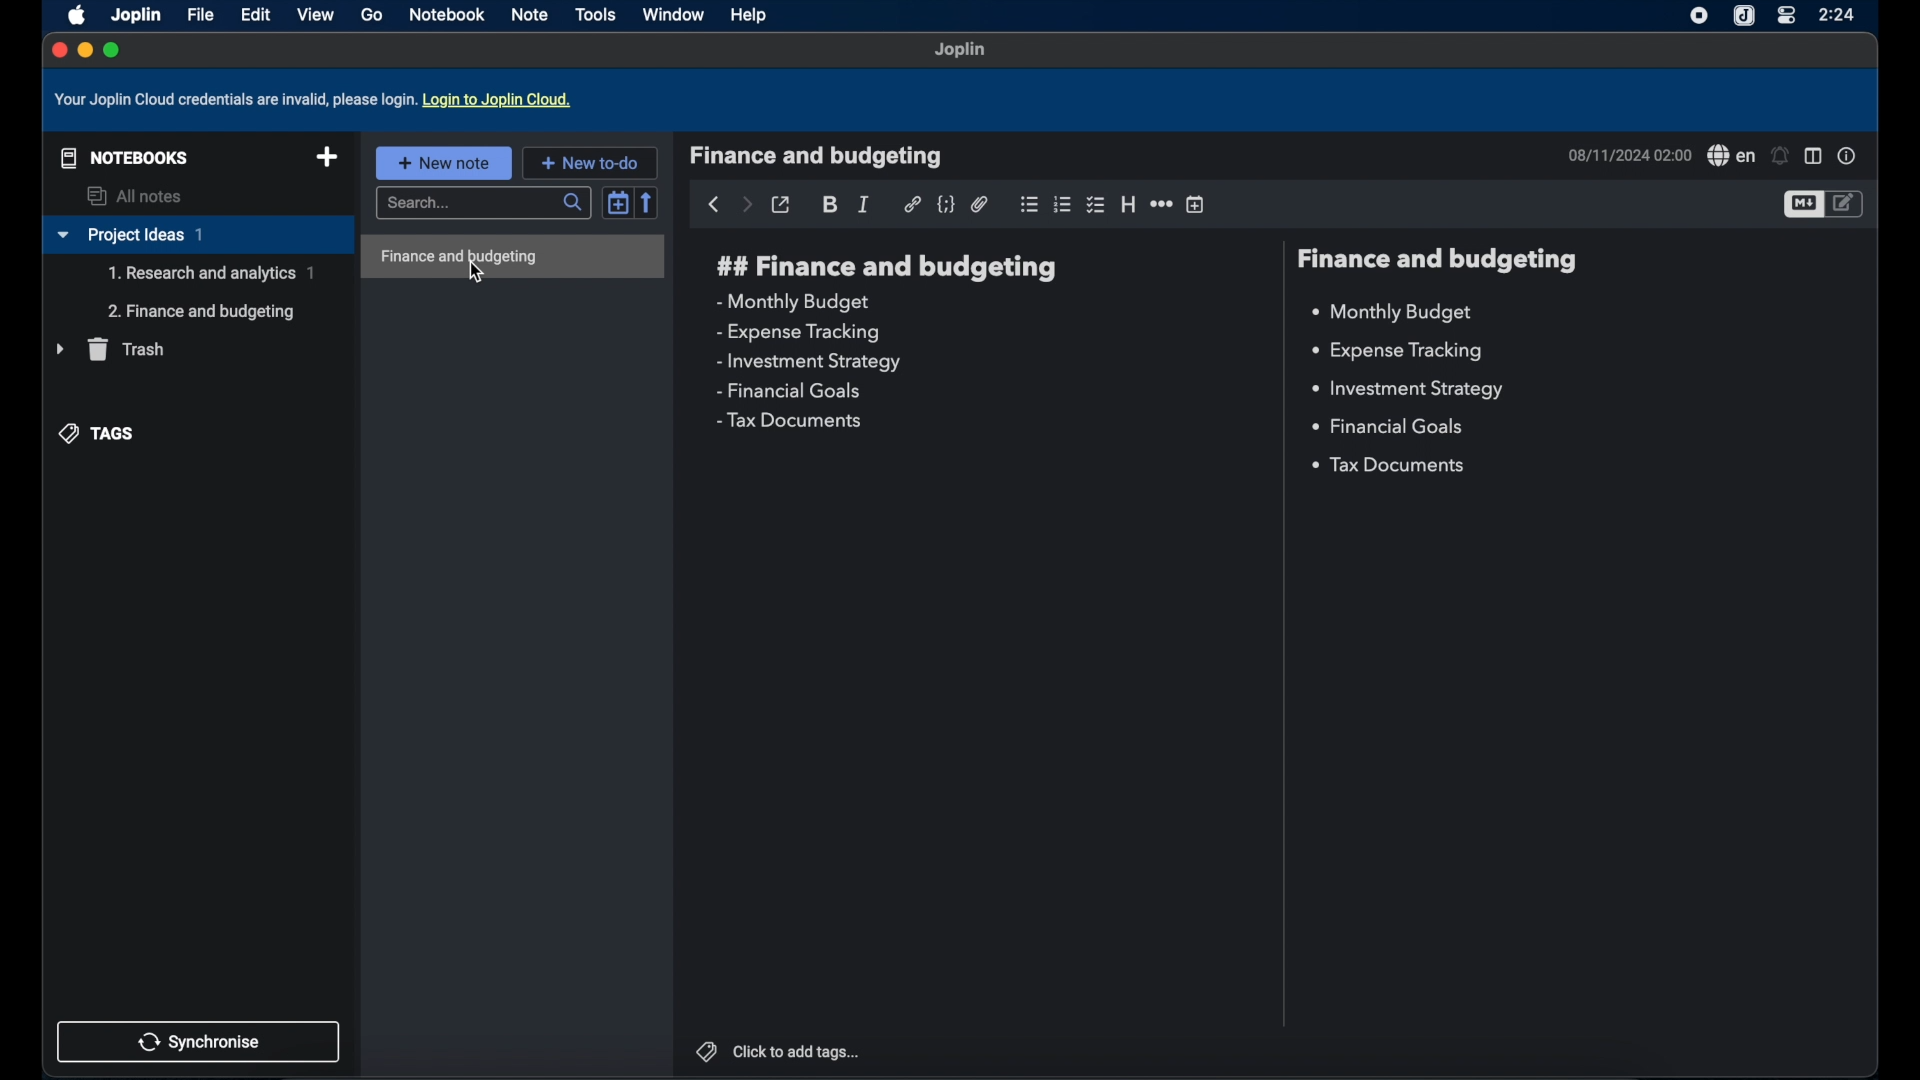 This screenshot has height=1080, width=1920. I want to click on forward, so click(746, 206).